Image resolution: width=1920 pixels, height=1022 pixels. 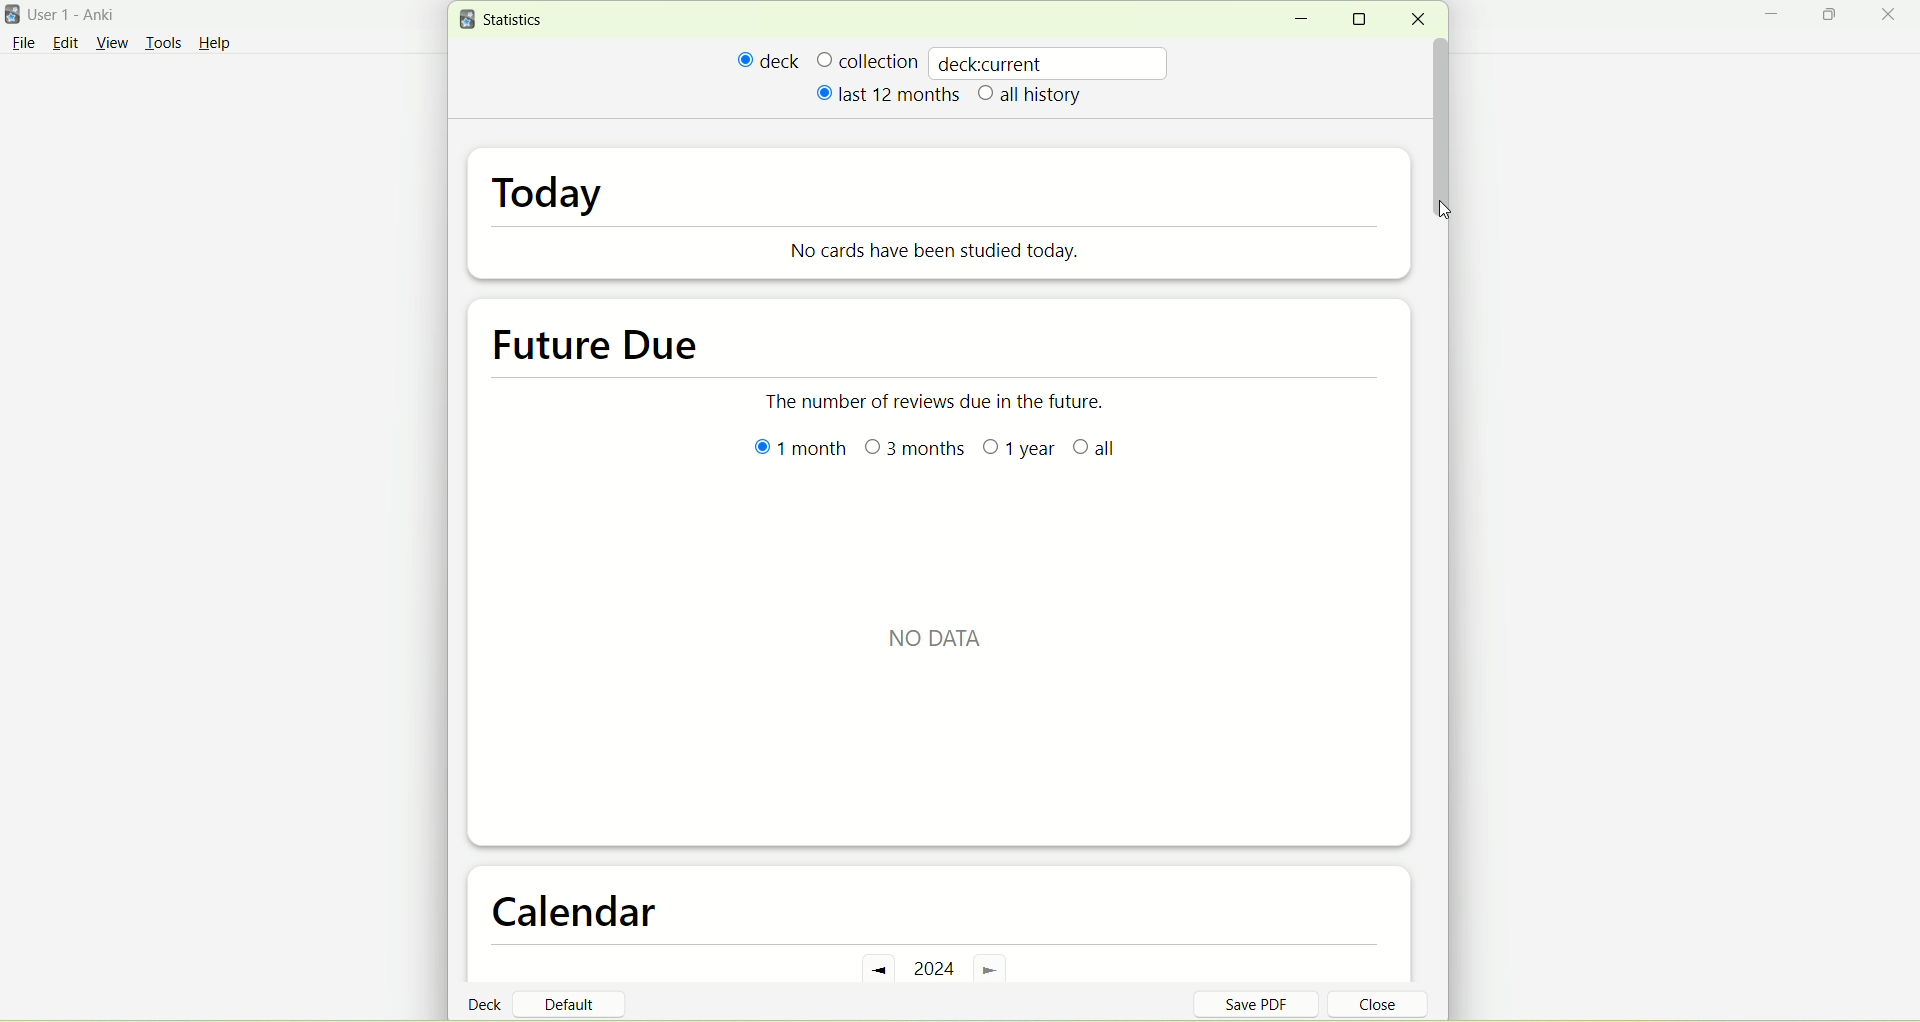 What do you see at coordinates (800, 455) in the screenshot?
I see `1 month` at bounding box center [800, 455].